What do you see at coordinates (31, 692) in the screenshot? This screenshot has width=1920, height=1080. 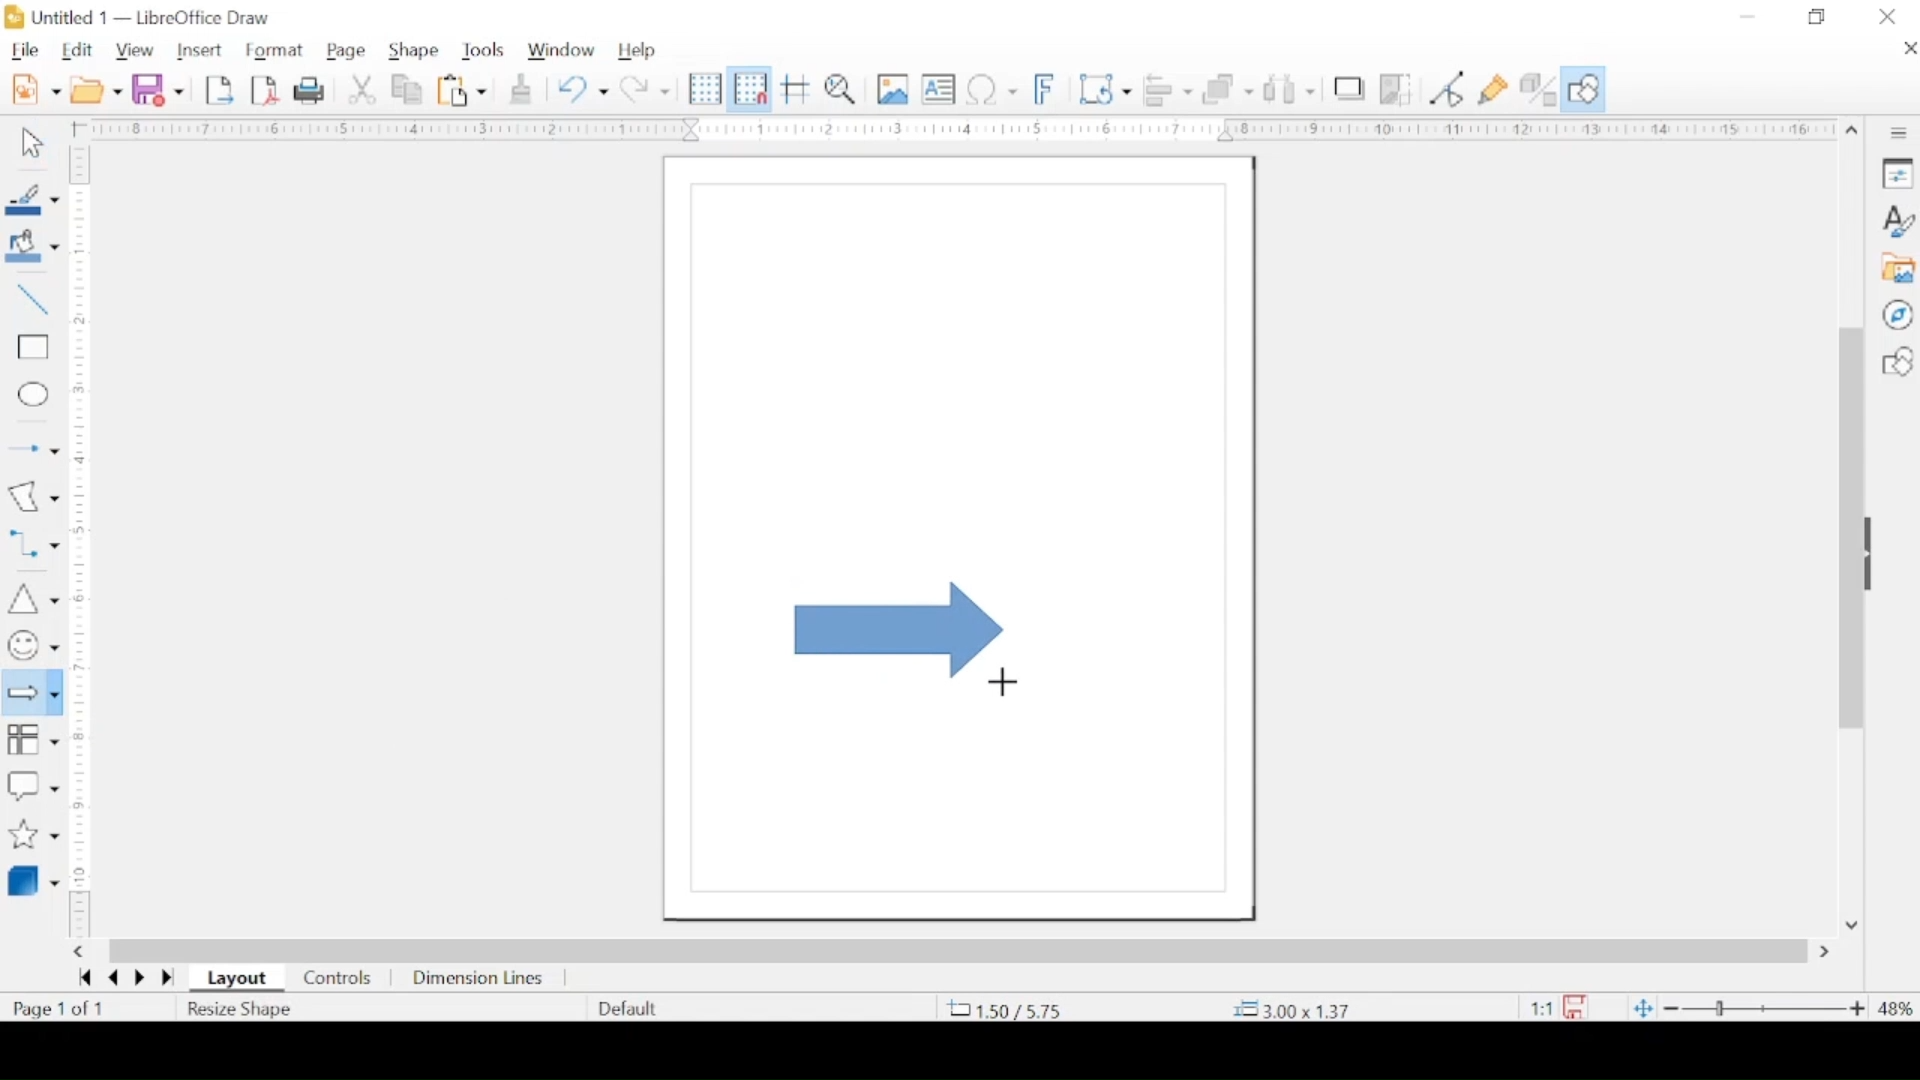 I see `block arrow` at bounding box center [31, 692].